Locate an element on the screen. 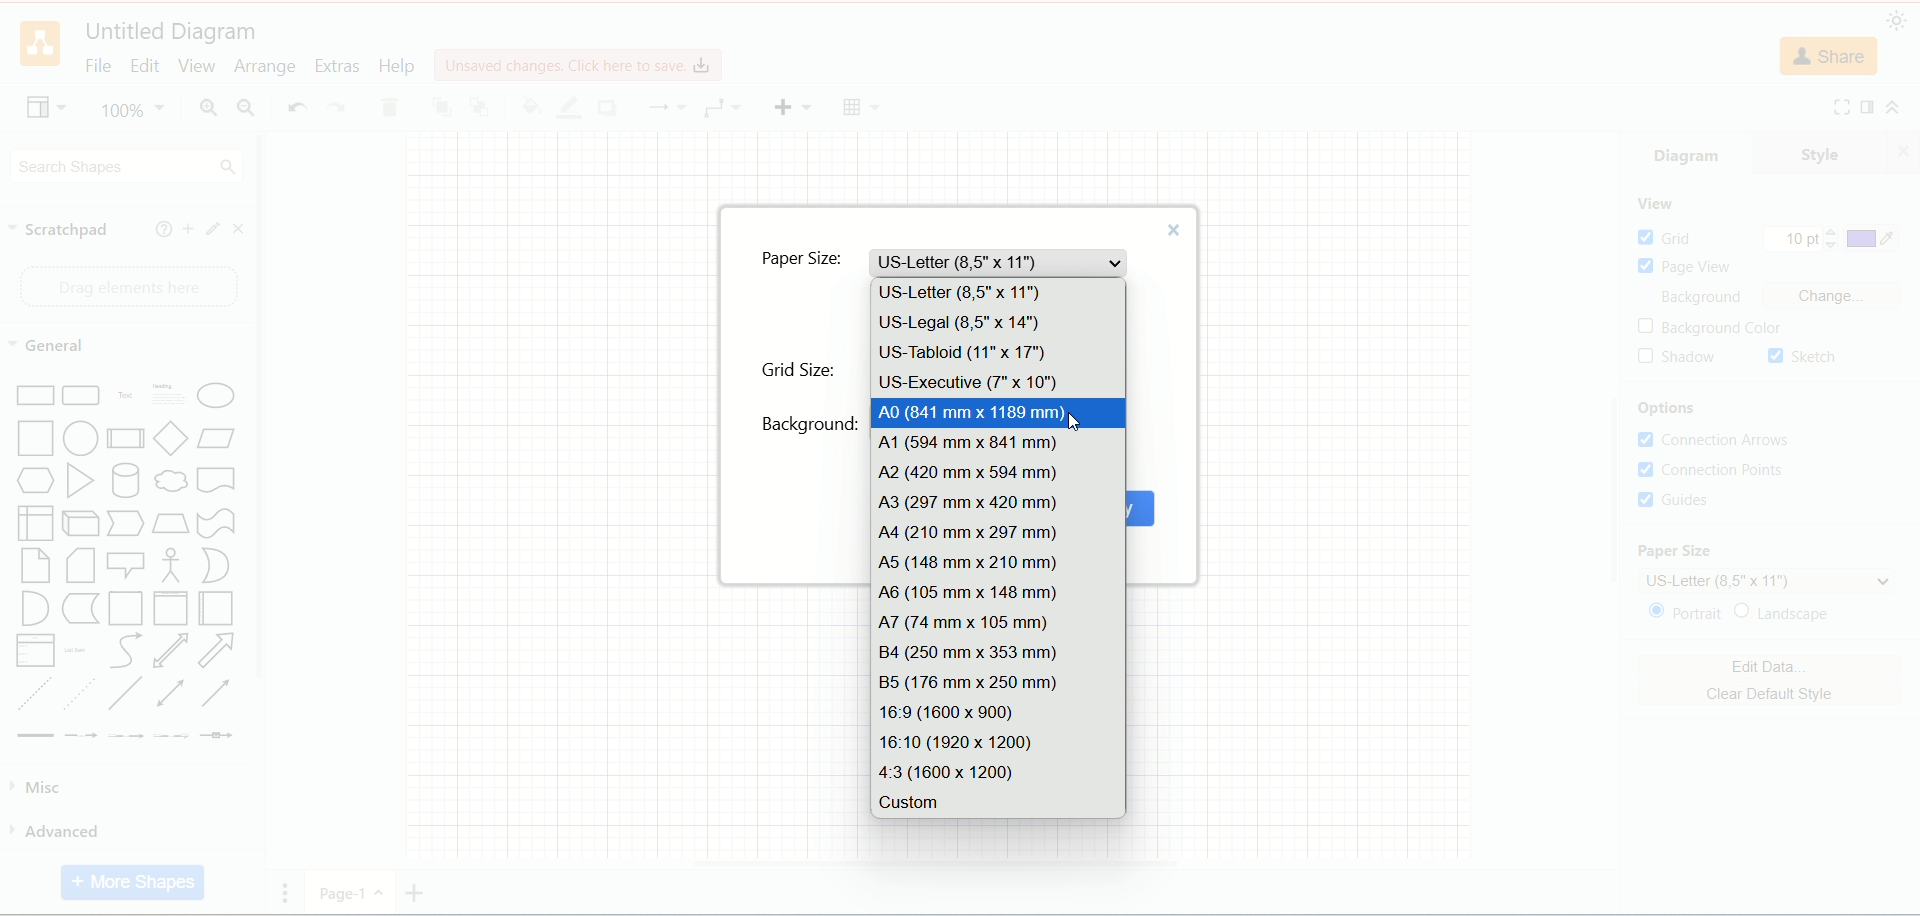 The image size is (1920, 916). Text is located at coordinates (126, 398).